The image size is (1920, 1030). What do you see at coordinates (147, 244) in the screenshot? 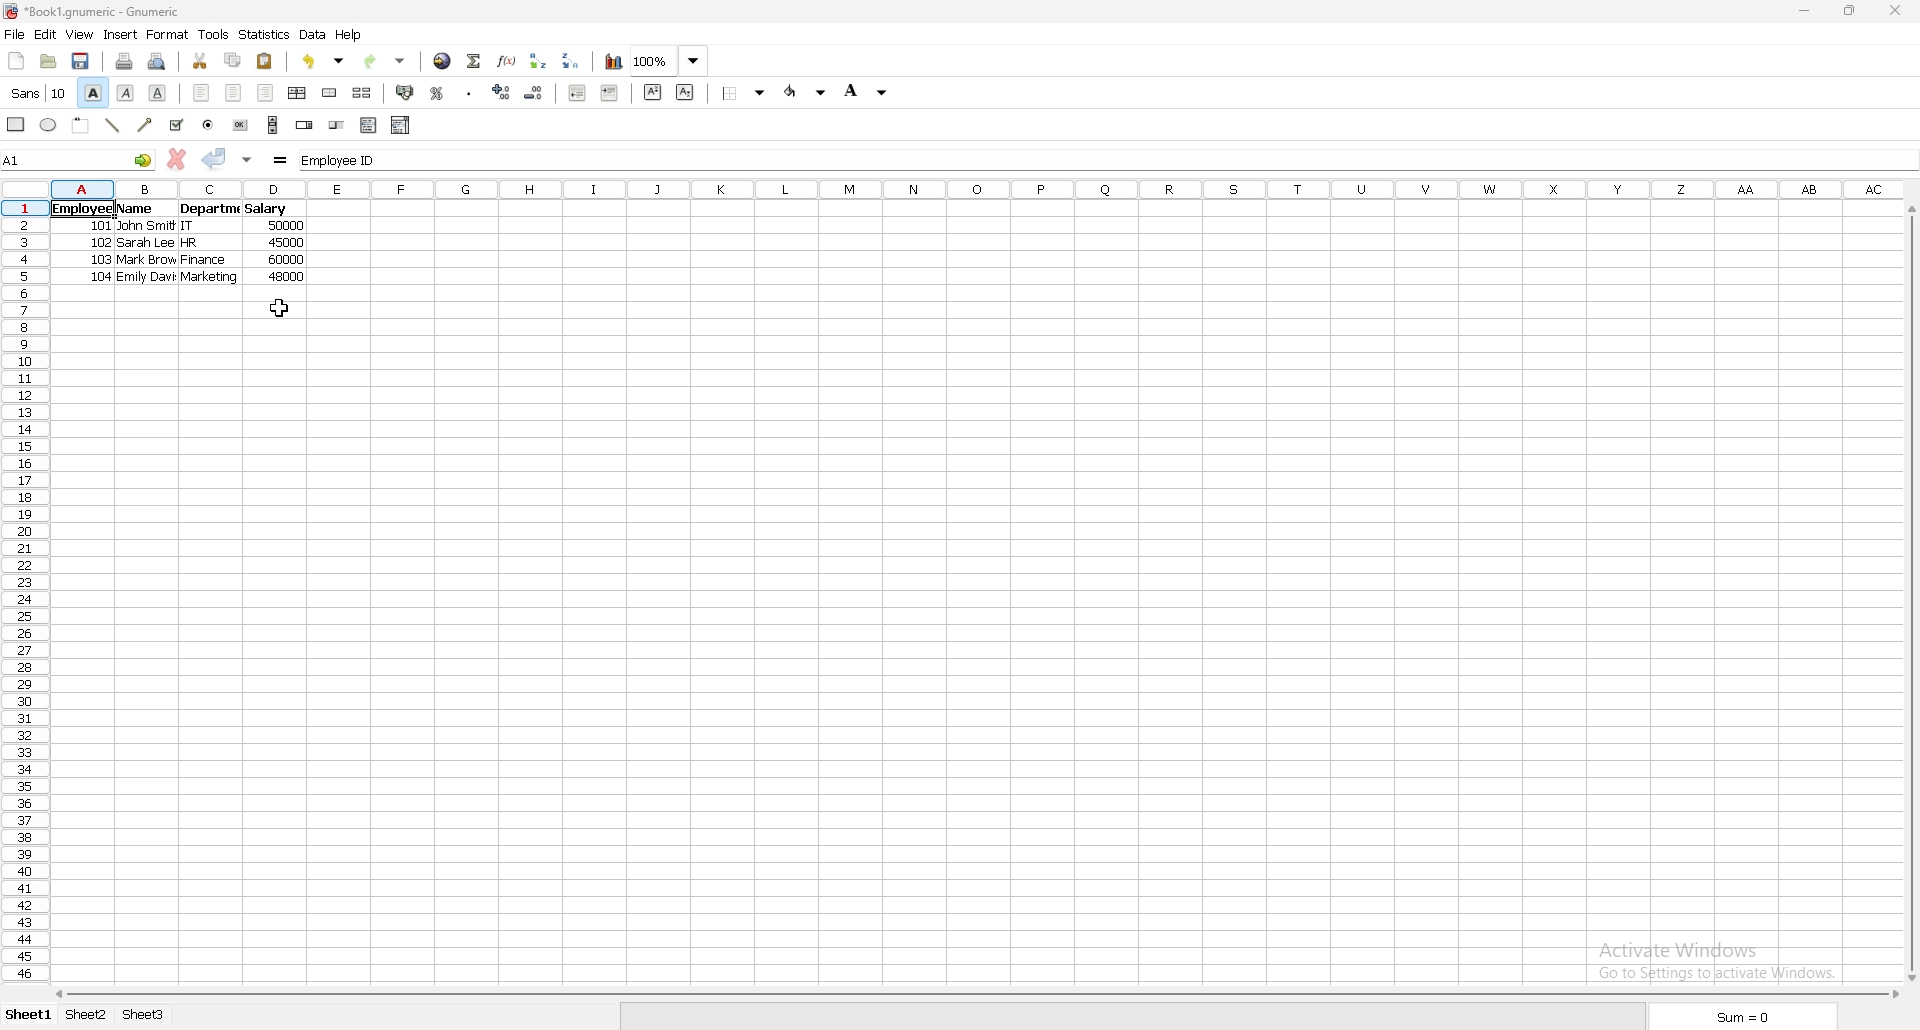
I see `sarah lee` at bounding box center [147, 244].